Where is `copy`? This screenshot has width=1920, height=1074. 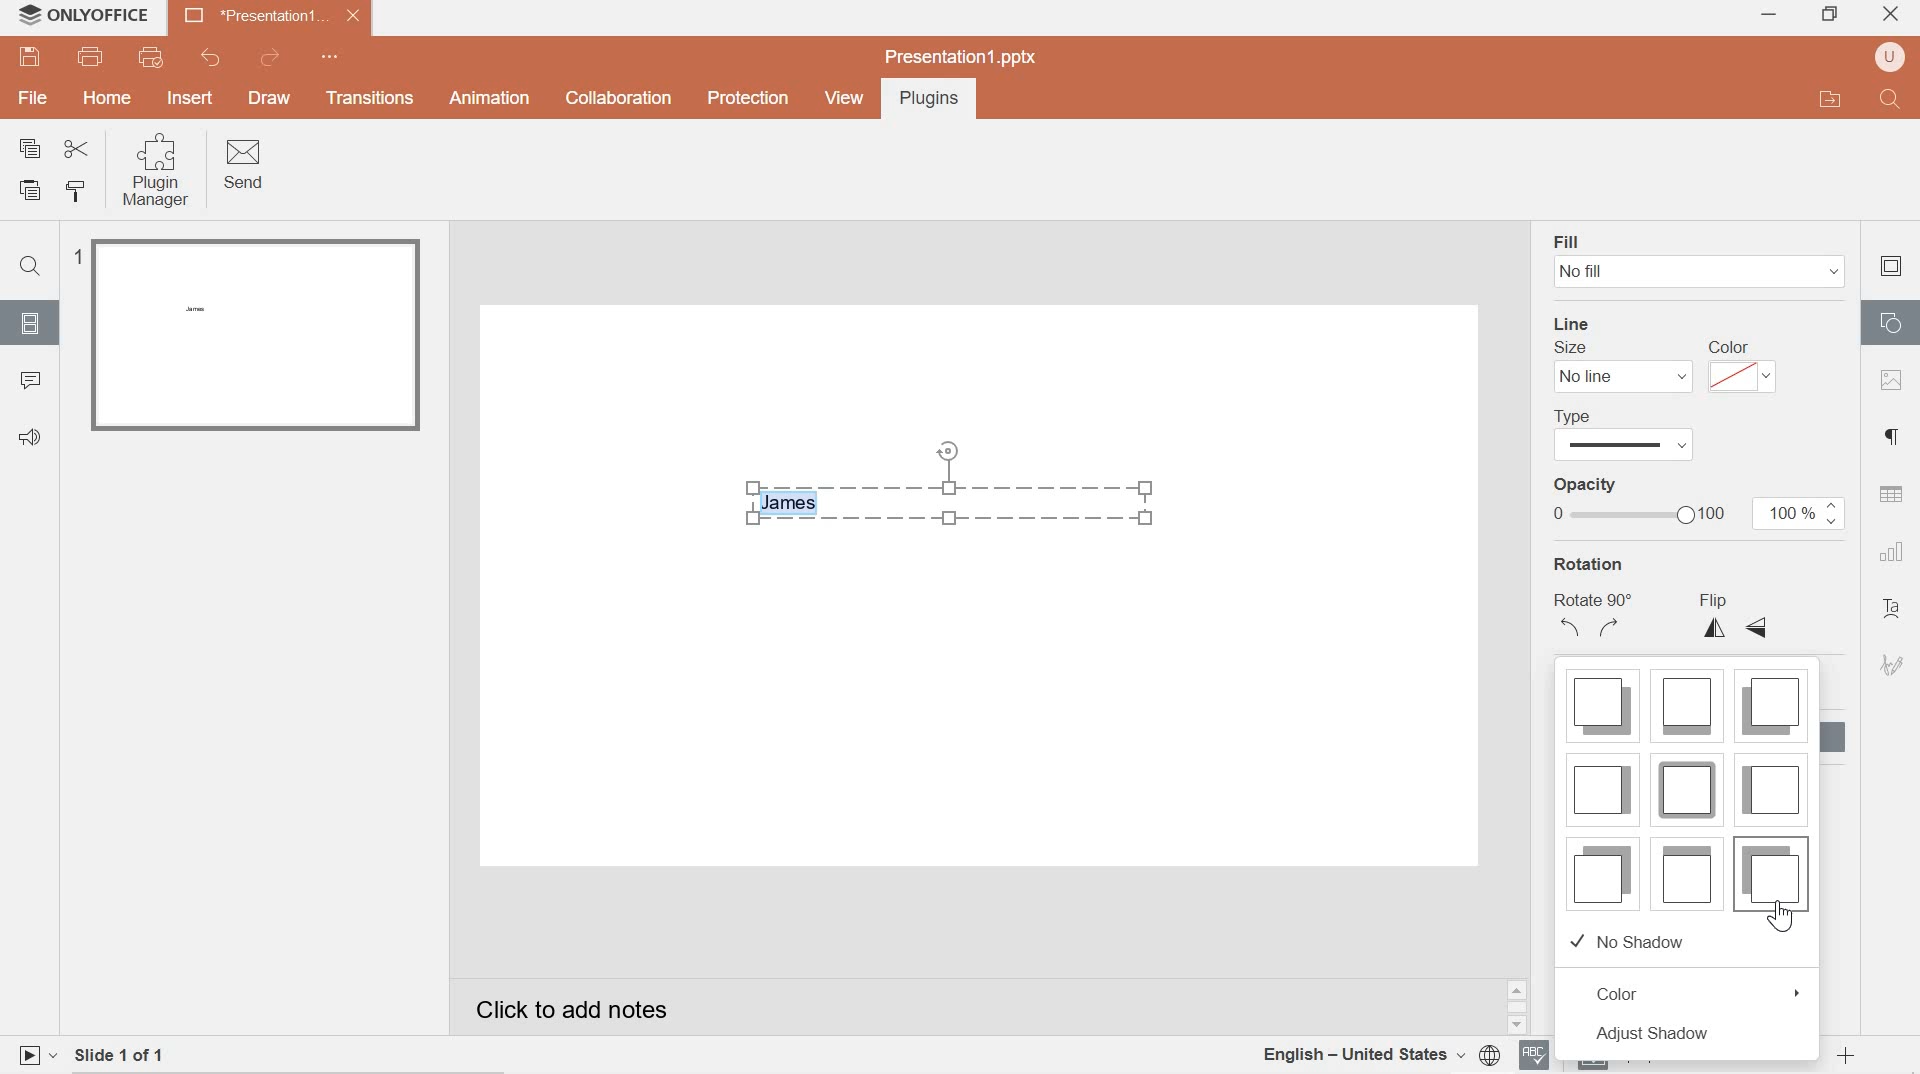
copy is located at coordinates (30, 148).